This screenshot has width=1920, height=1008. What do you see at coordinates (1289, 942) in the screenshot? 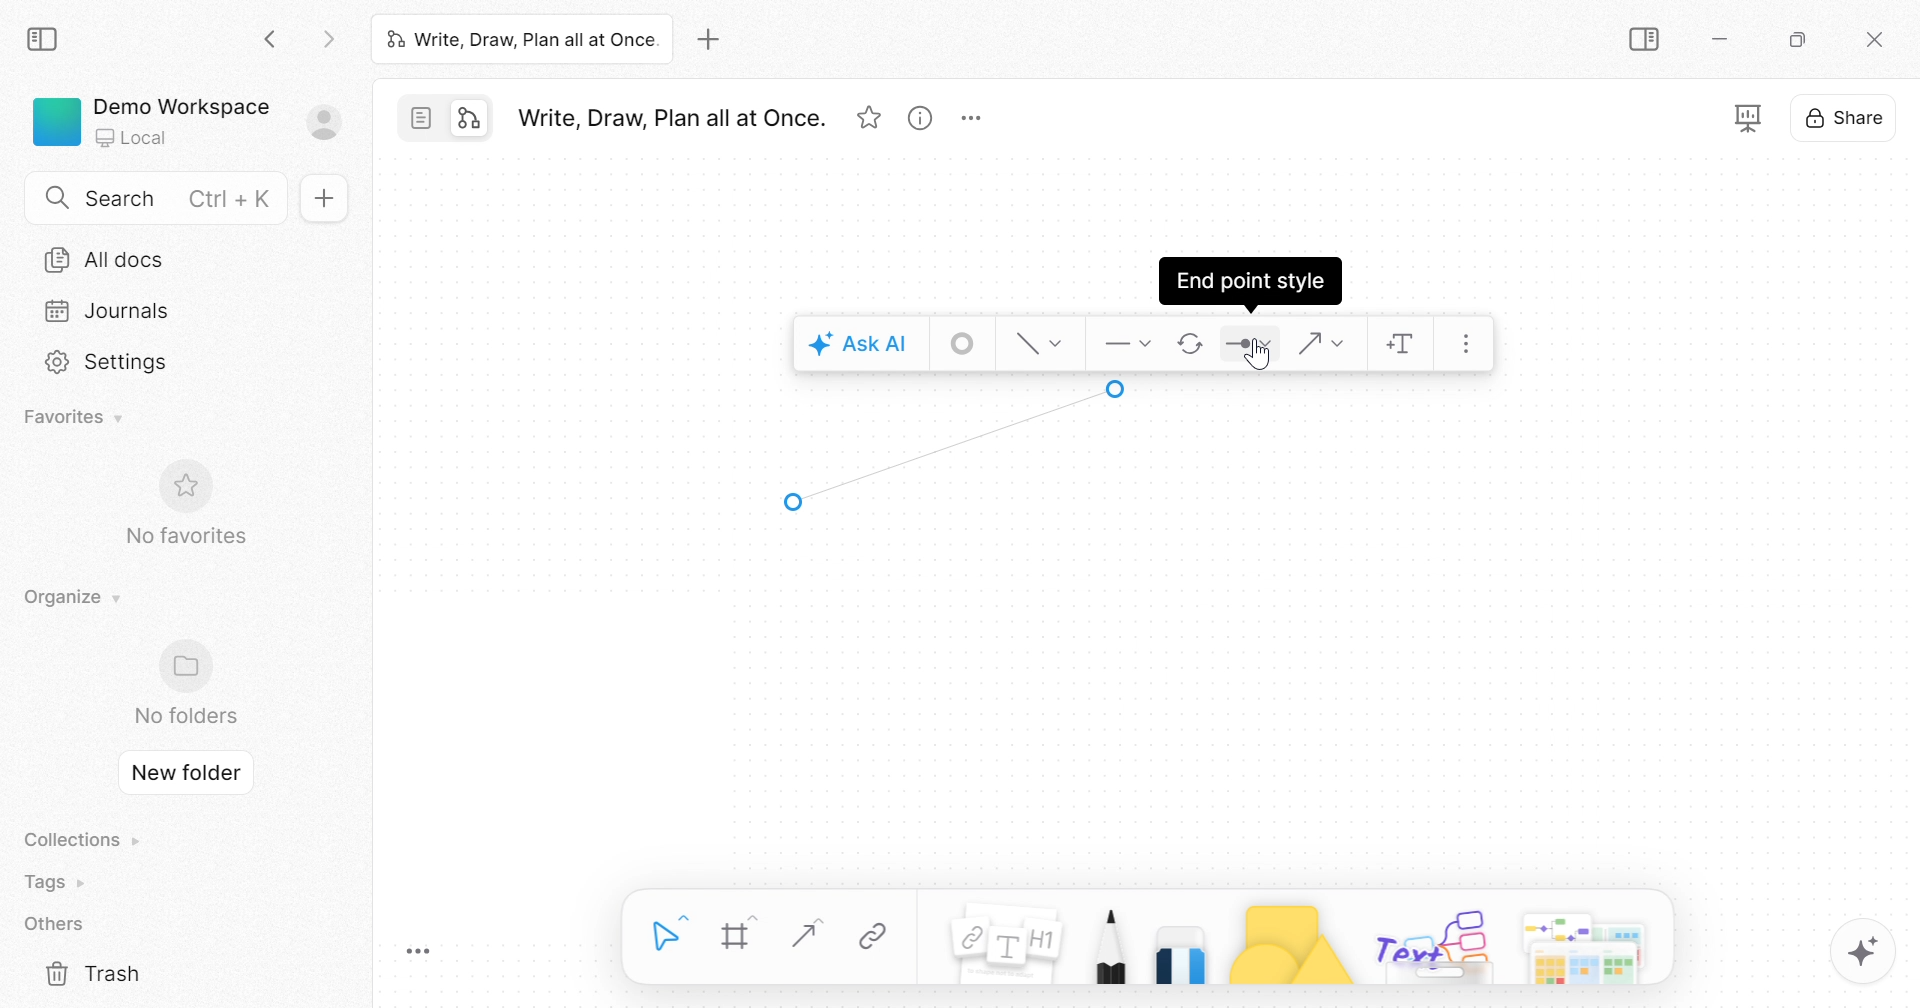
I see `Shape` at bounding box center [1289, 942].